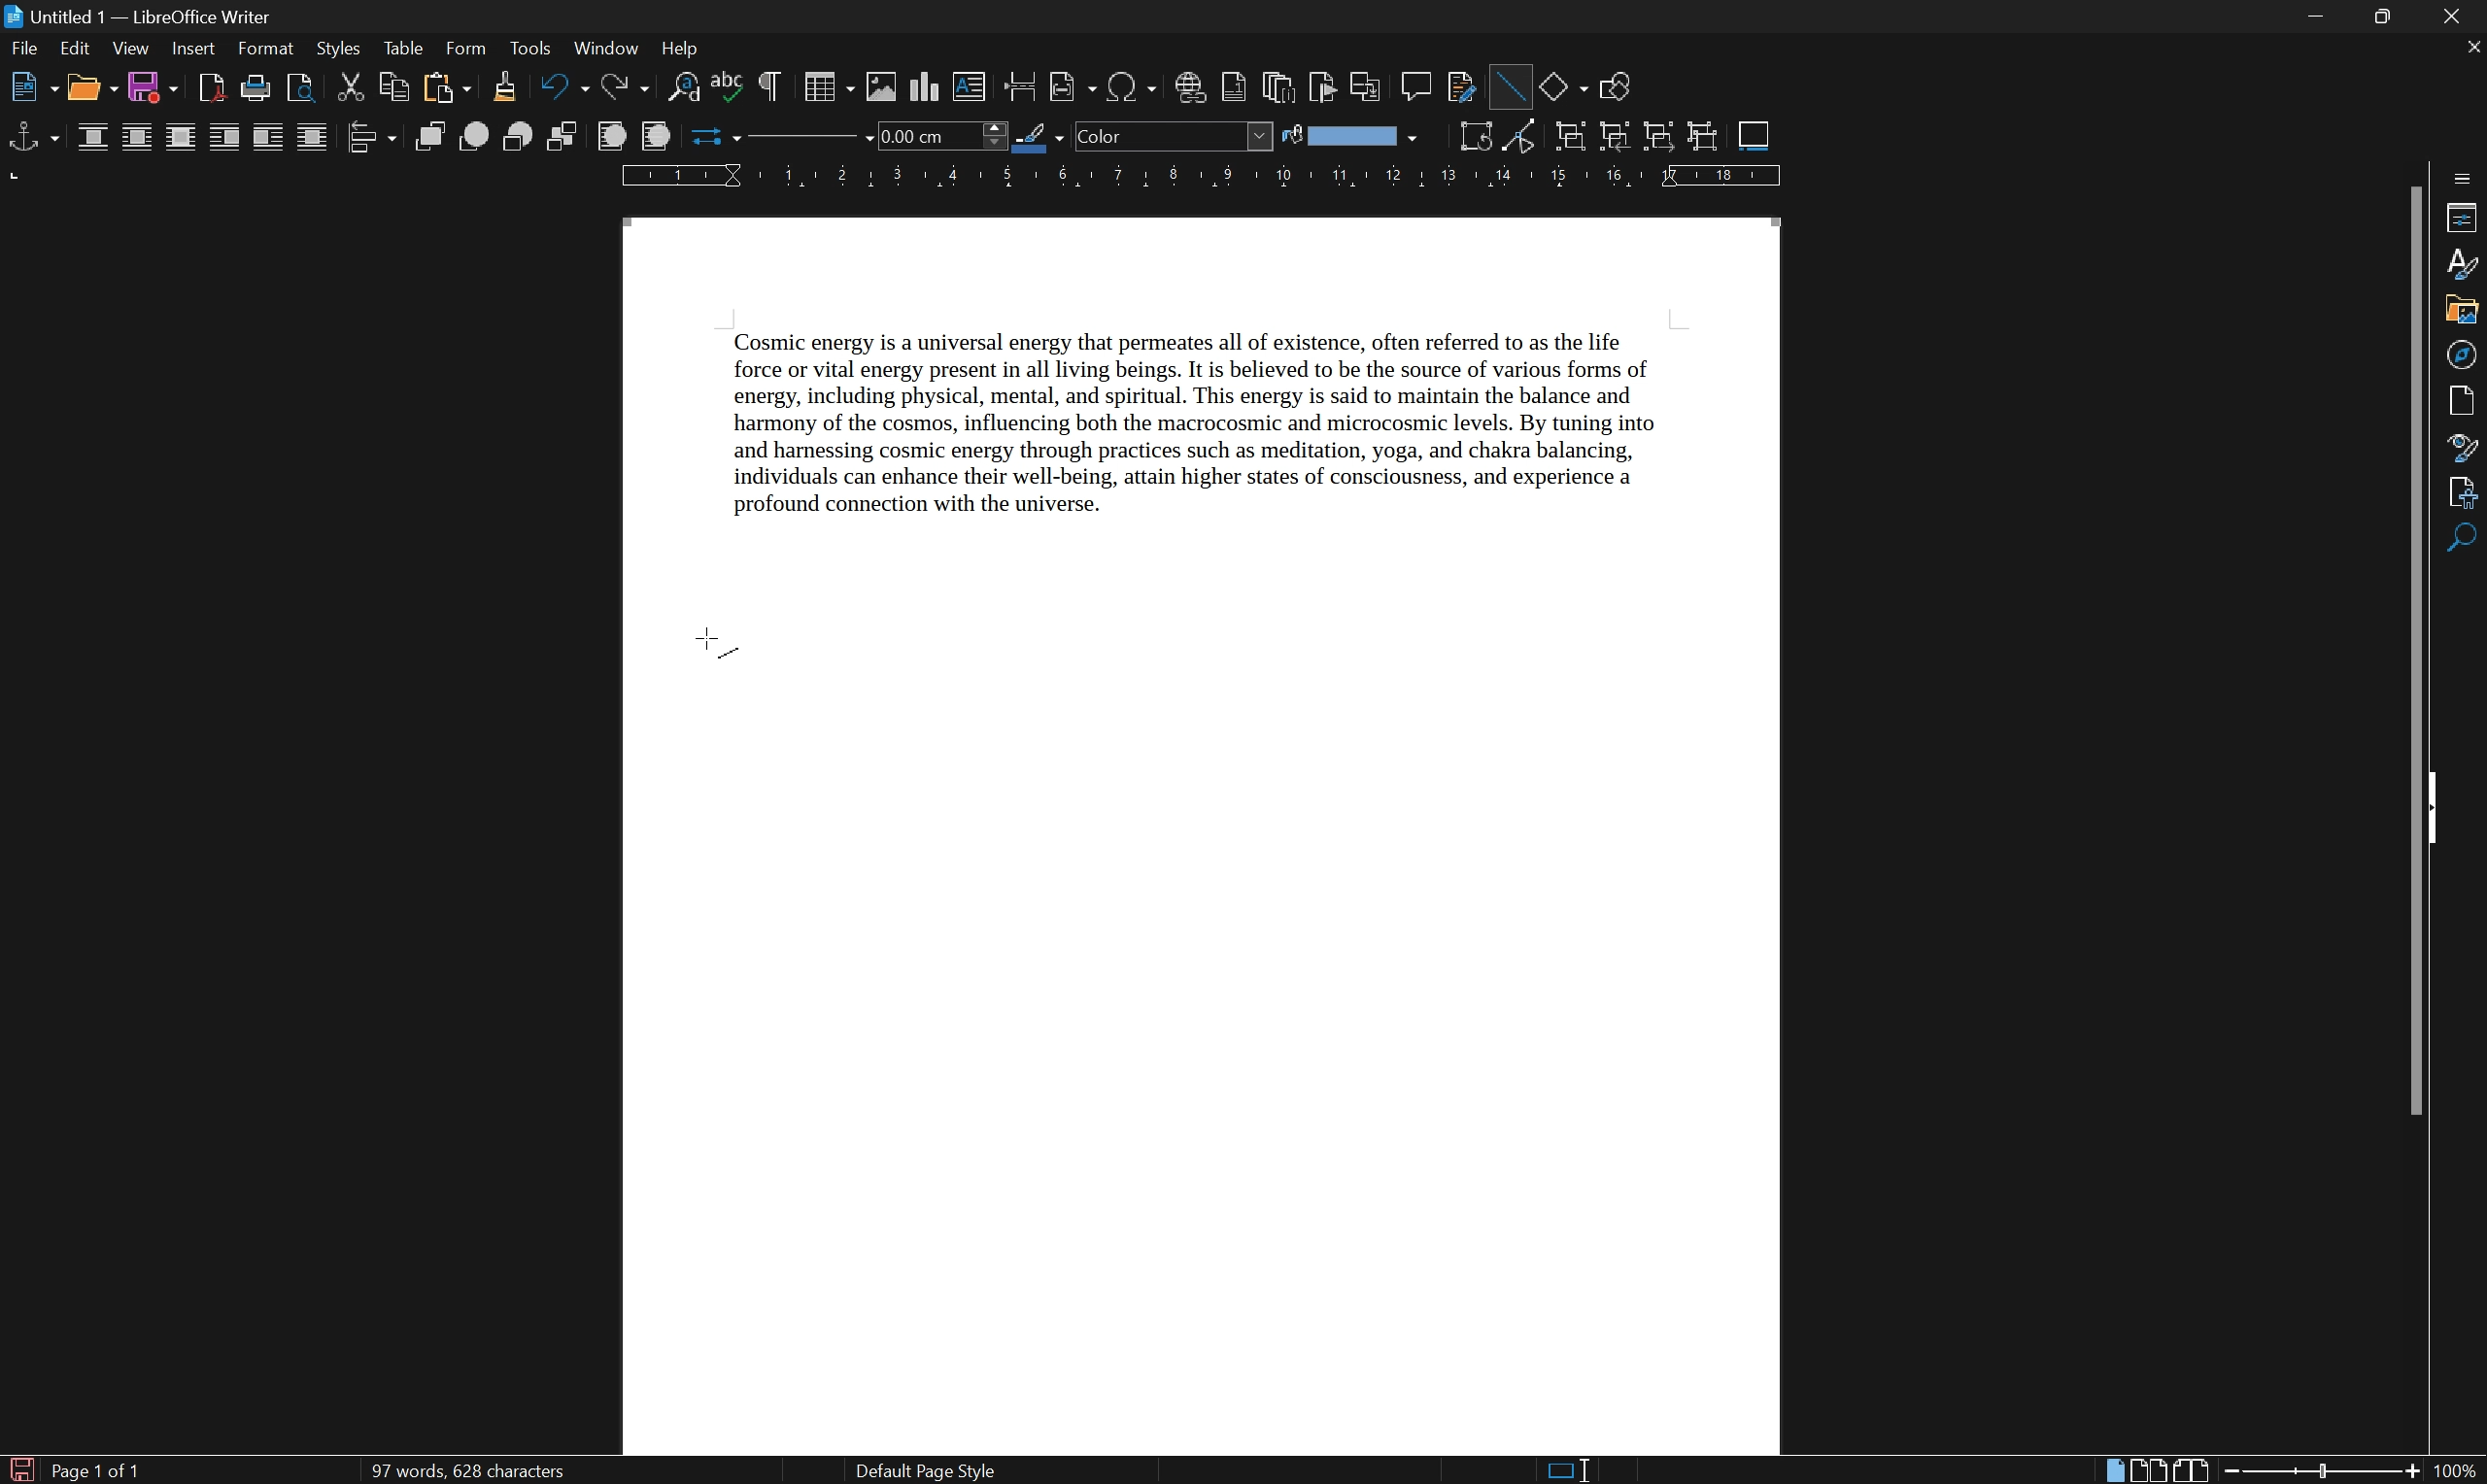  What do you see at coordinates (155, 89) in the screenshot?
I see `save` at bounding box center [155, 89].